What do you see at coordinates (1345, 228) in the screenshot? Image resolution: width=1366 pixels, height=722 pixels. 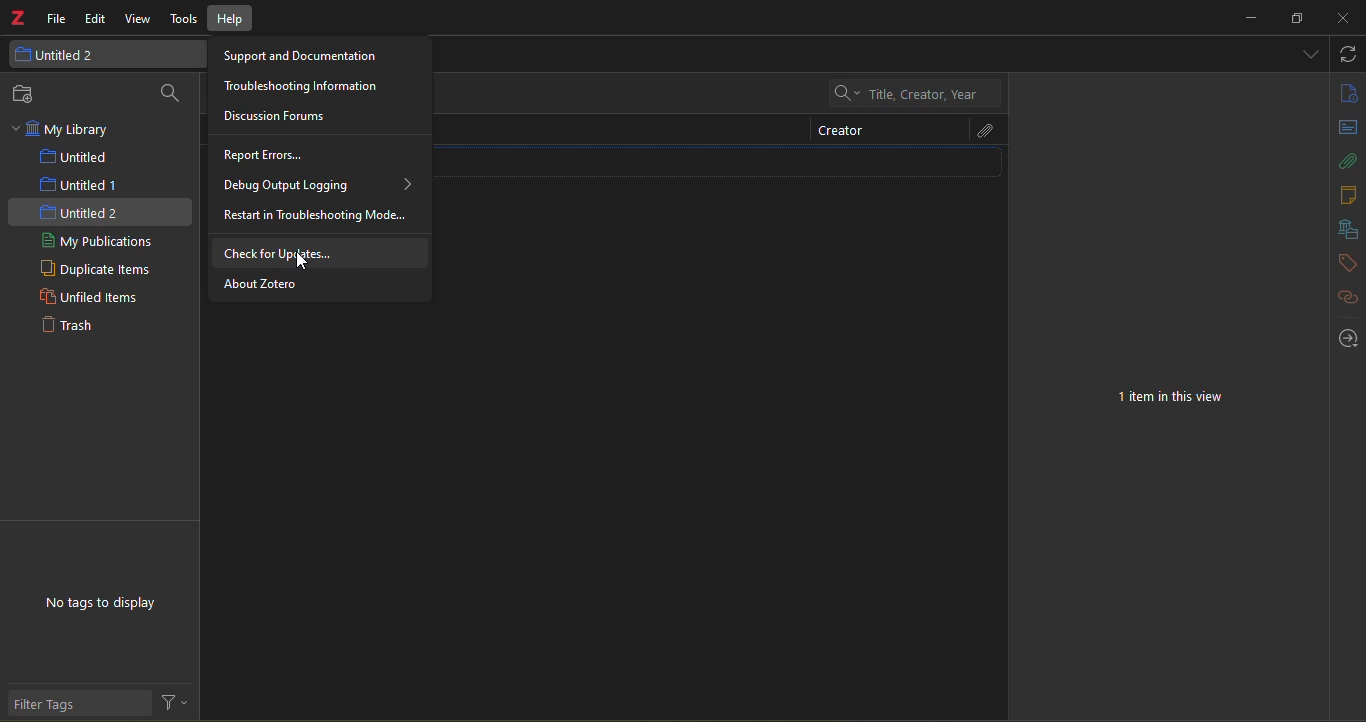 I see `library` at bounding box center [1345, 228].